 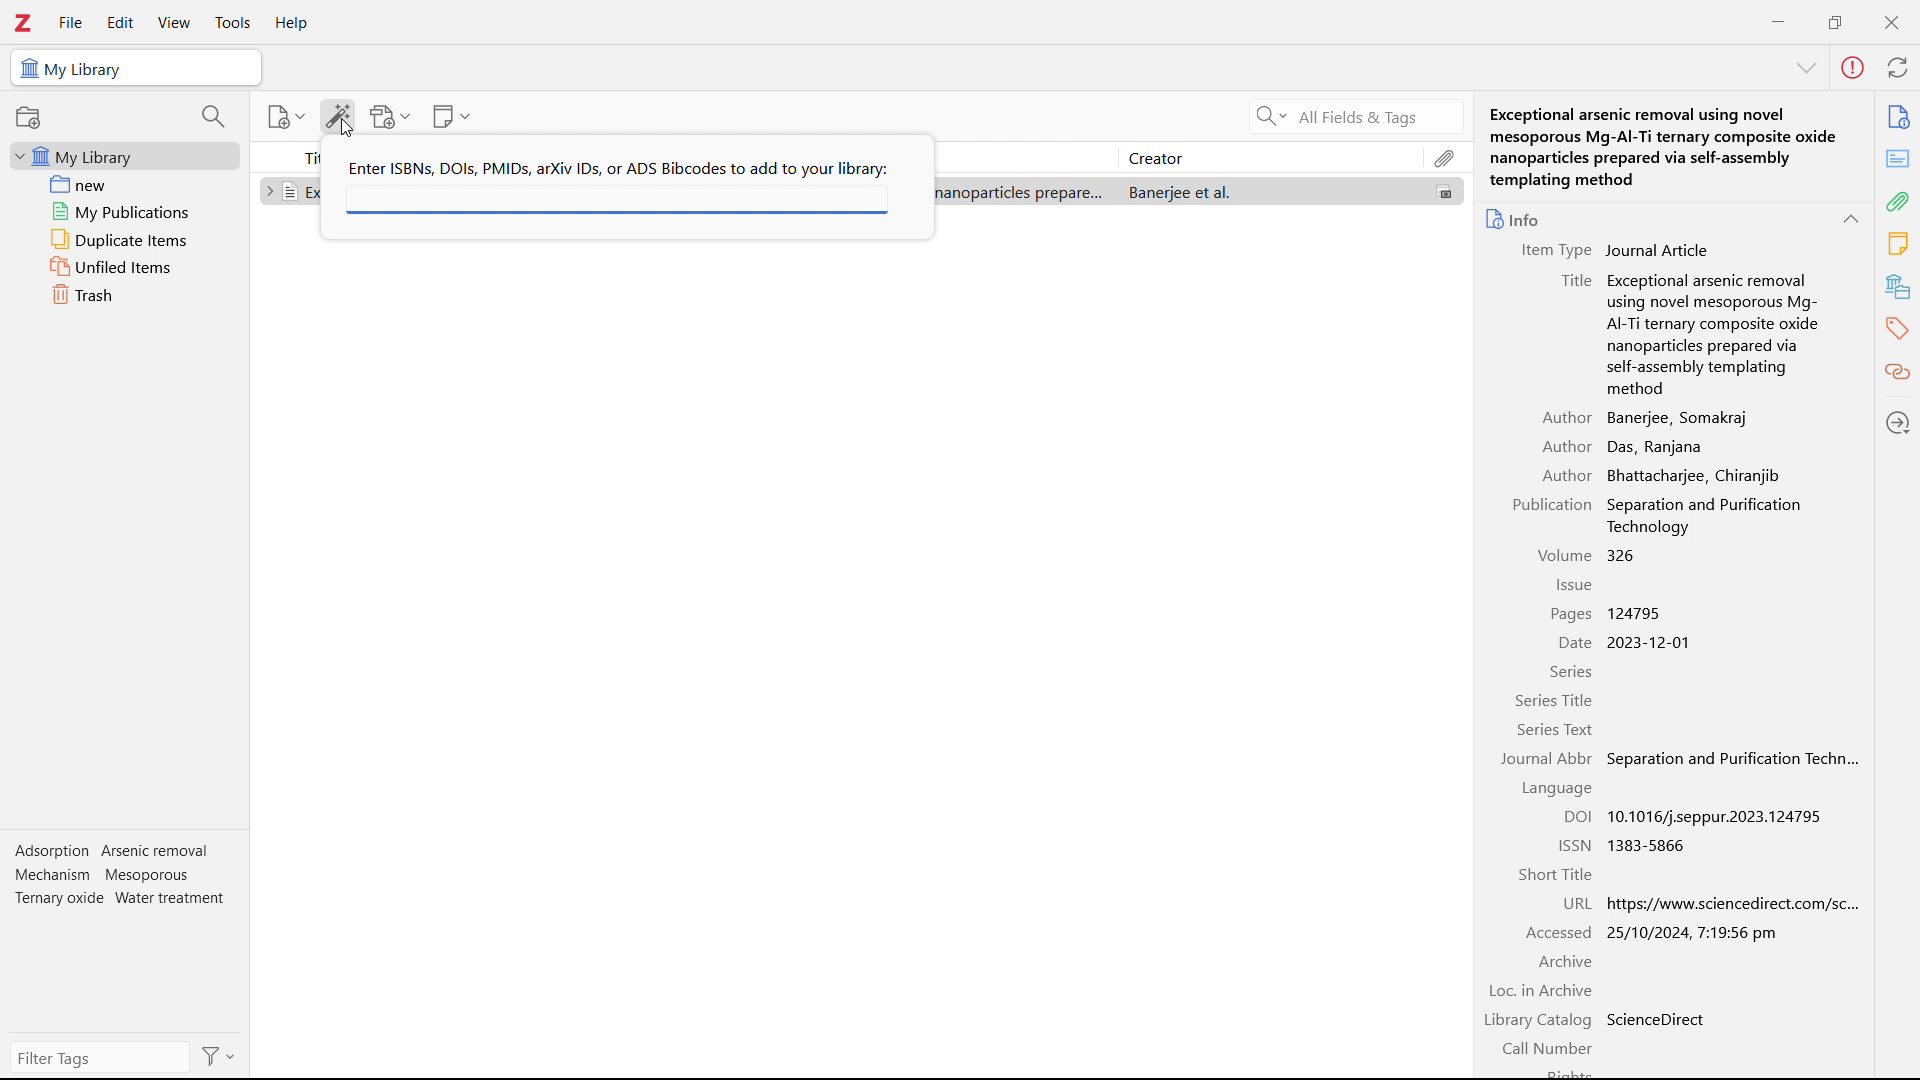 I want to click on search all fields & tags, so click(x=1352, y=117).